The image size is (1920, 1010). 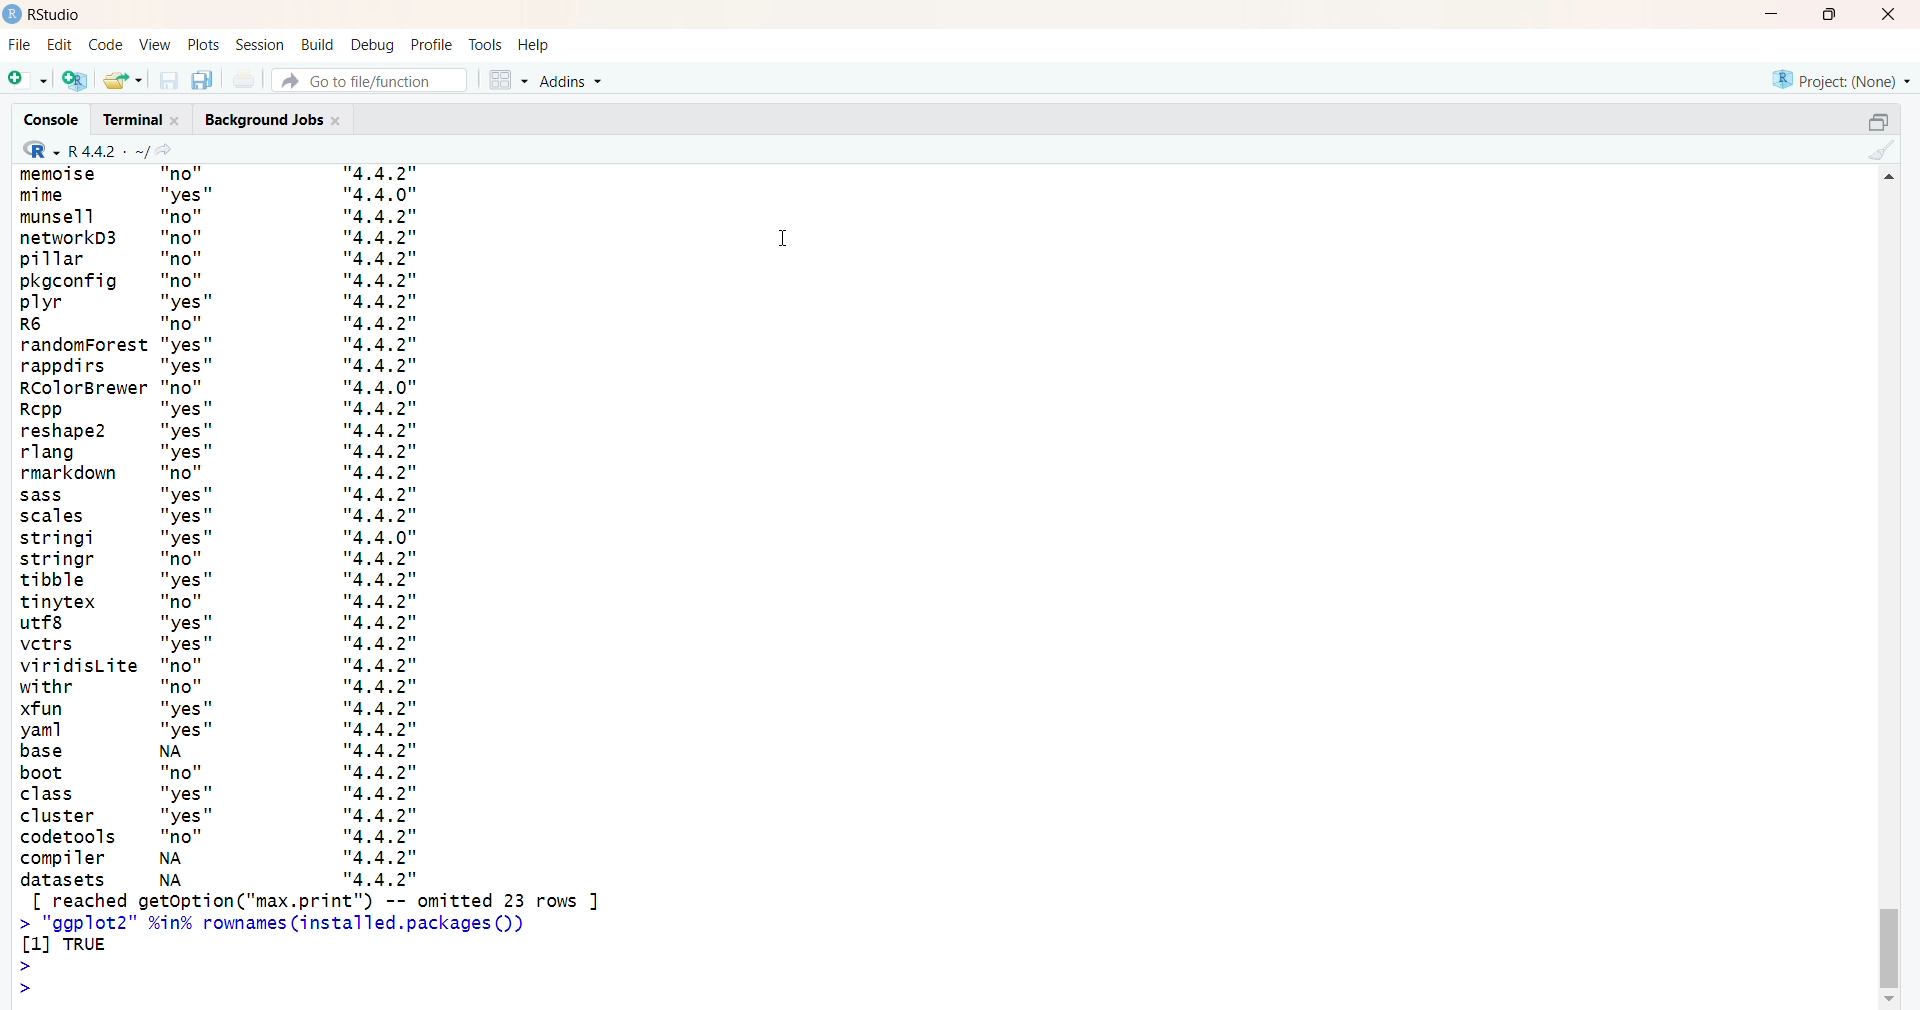 I want to click on scrollbar, so click(x=1892, y=591).